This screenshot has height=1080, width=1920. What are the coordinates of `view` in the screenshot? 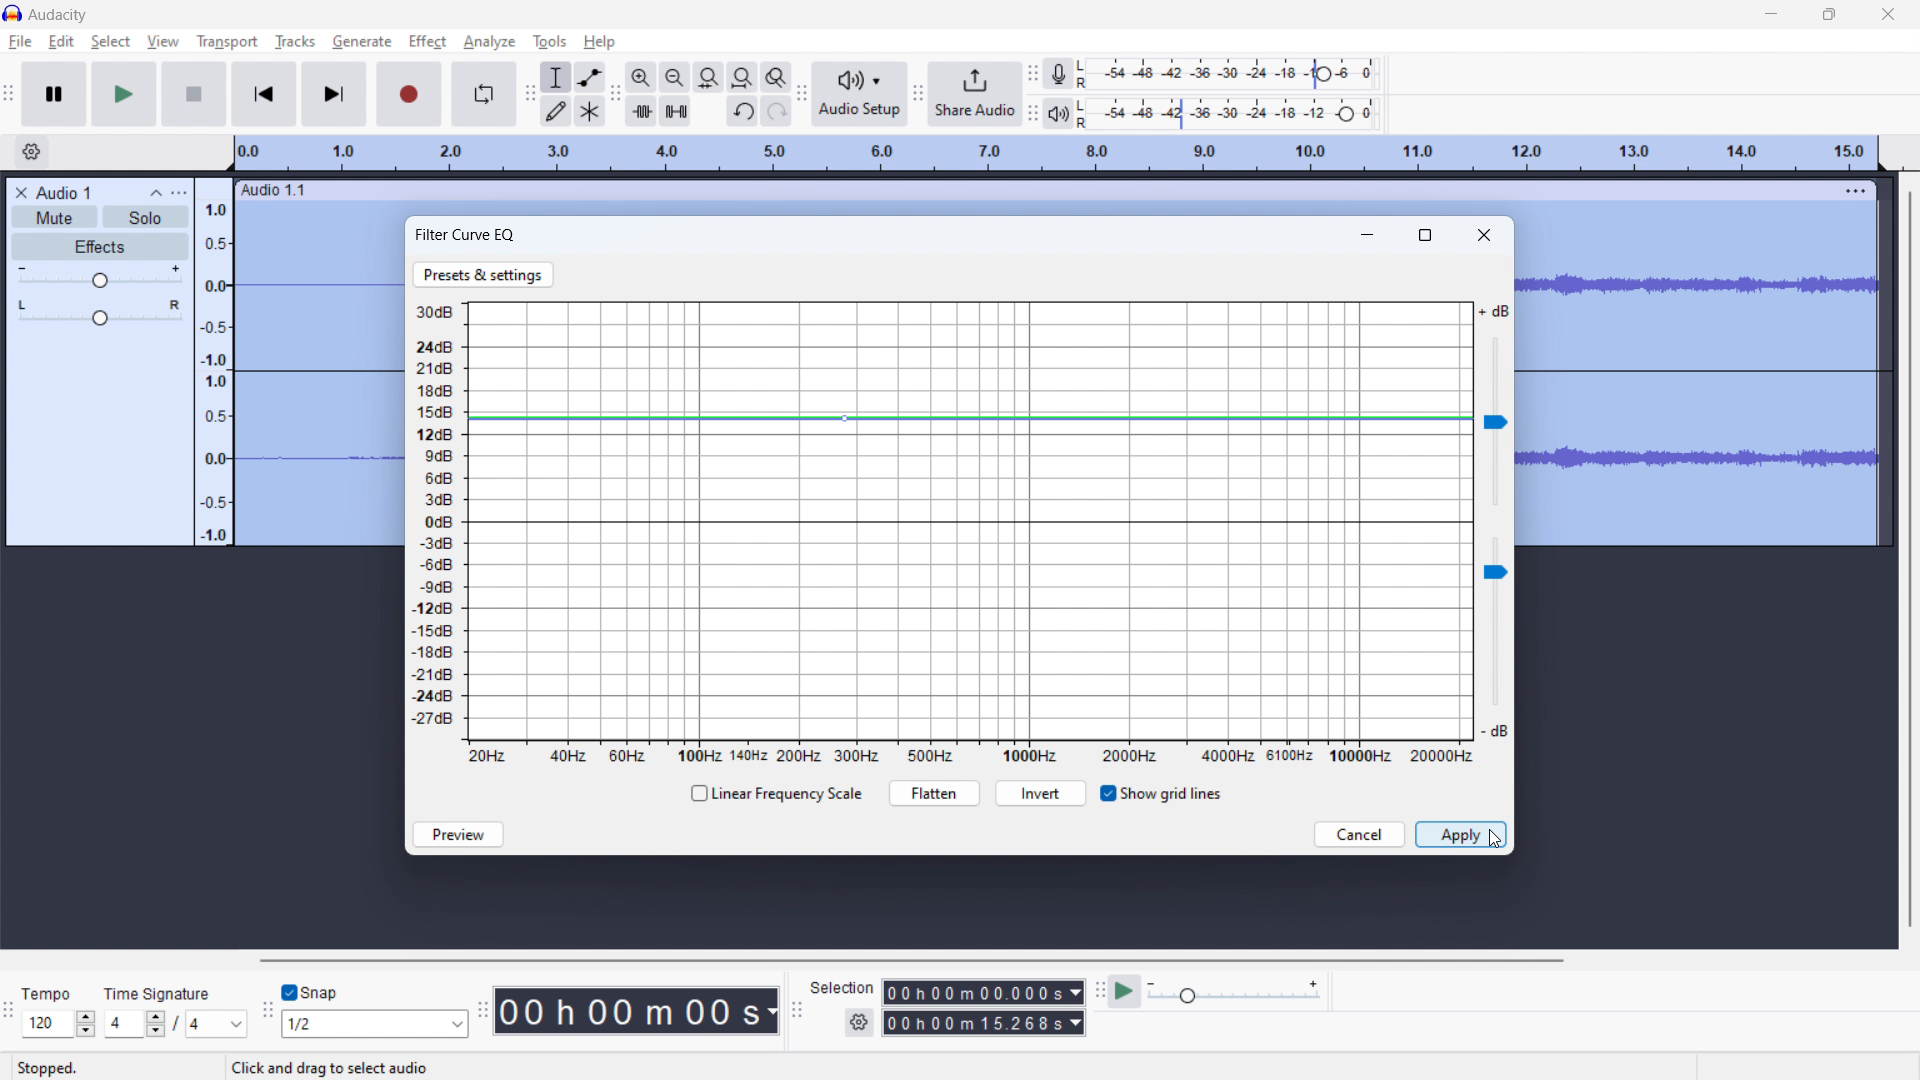 It's located at (163, 41).